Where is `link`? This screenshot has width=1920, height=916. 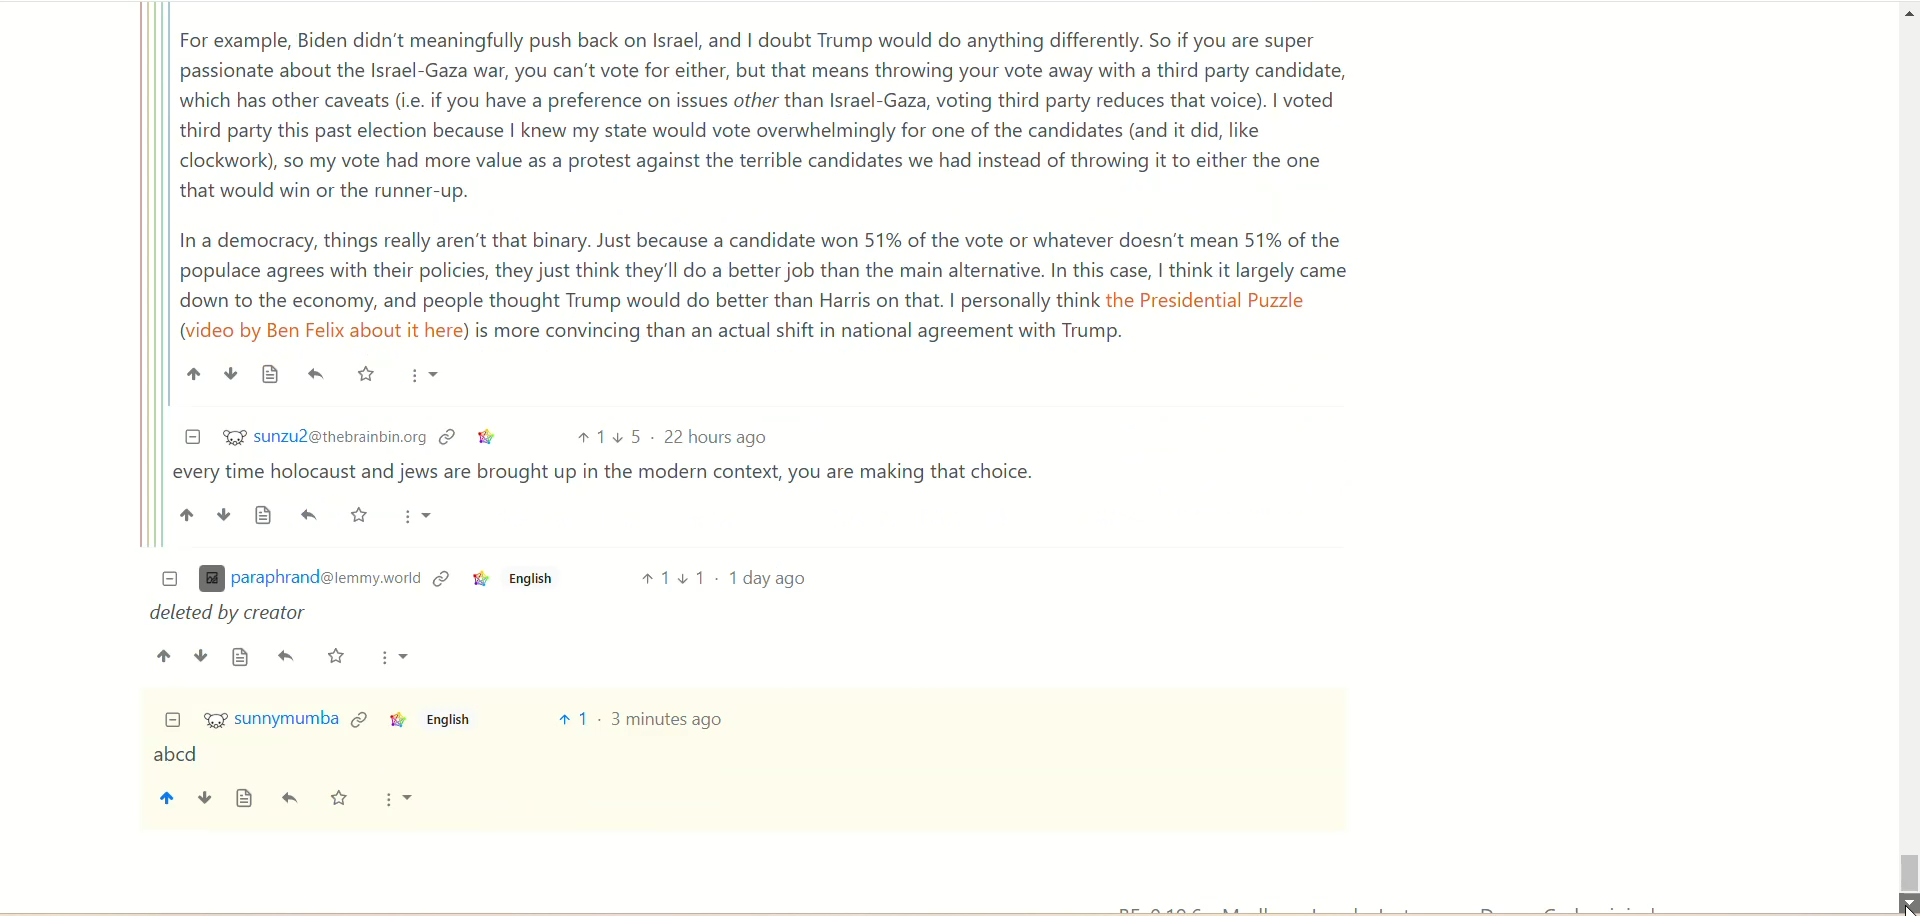 link is located at coordinates (361, 722).